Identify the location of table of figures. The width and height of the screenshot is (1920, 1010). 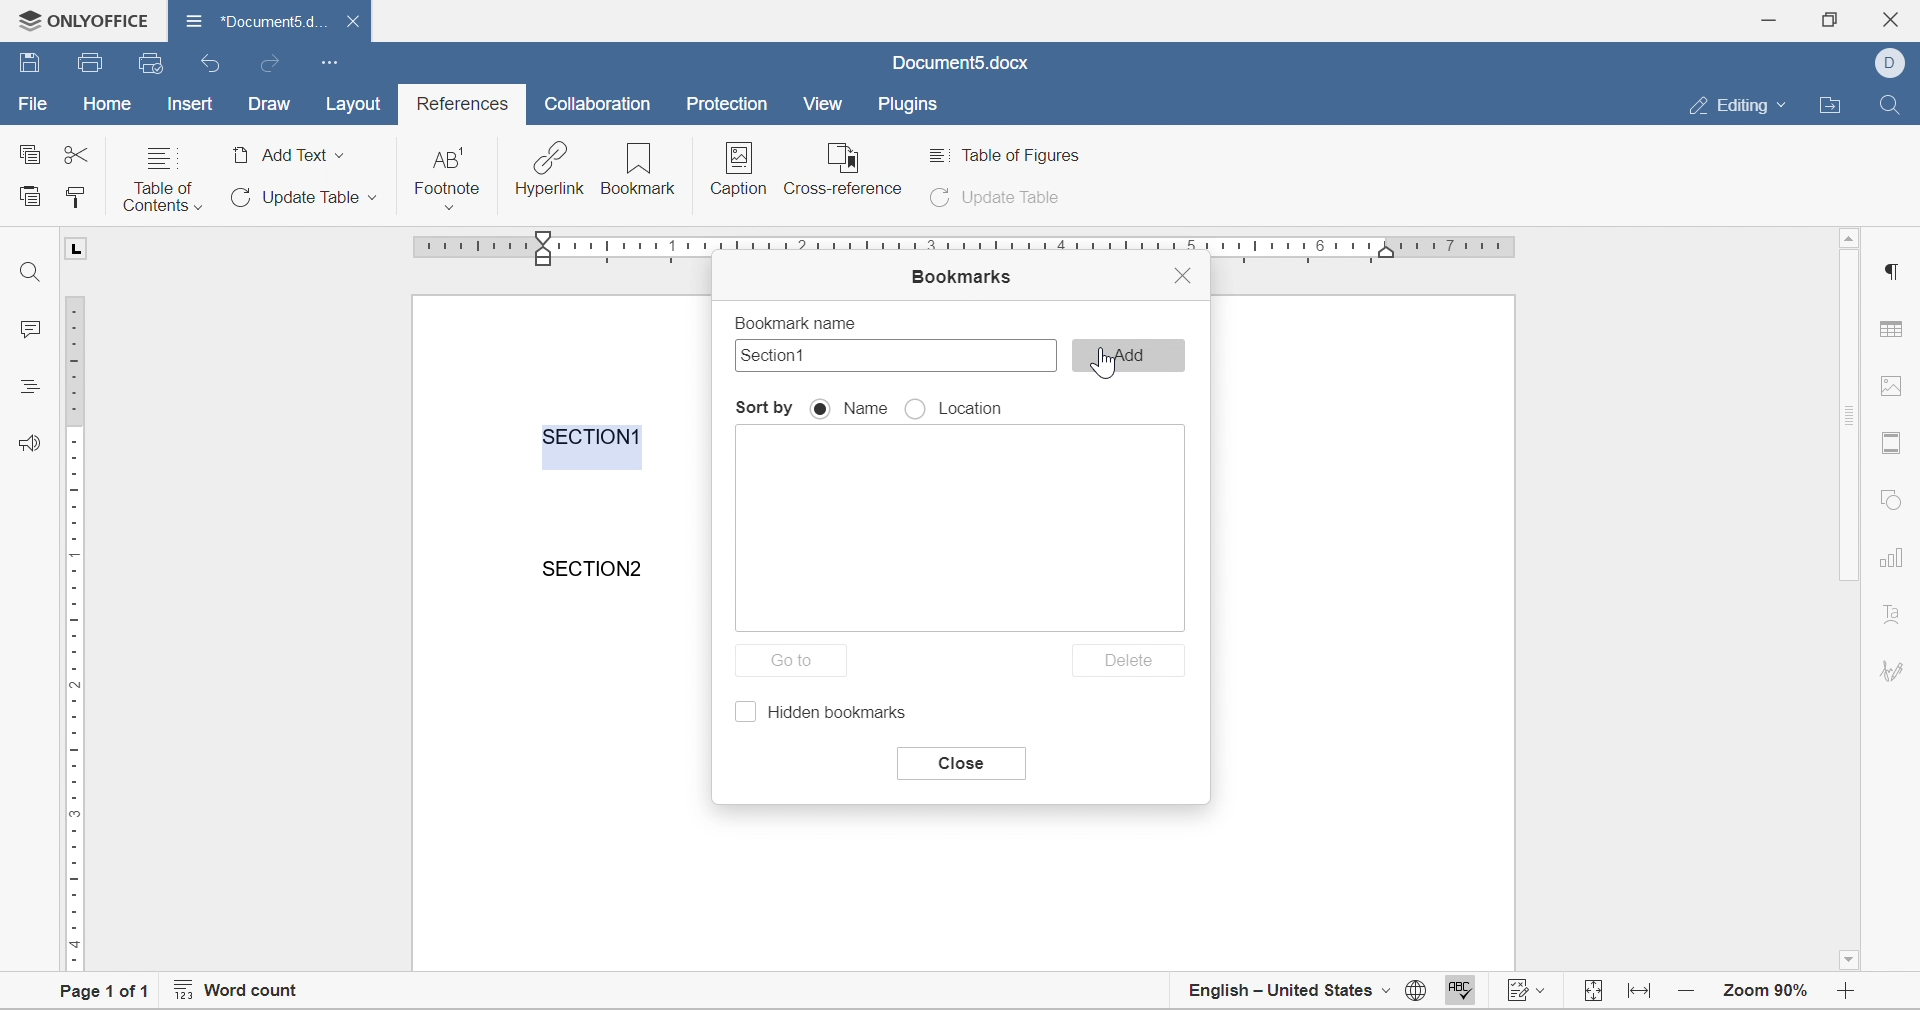
(1011, 155).